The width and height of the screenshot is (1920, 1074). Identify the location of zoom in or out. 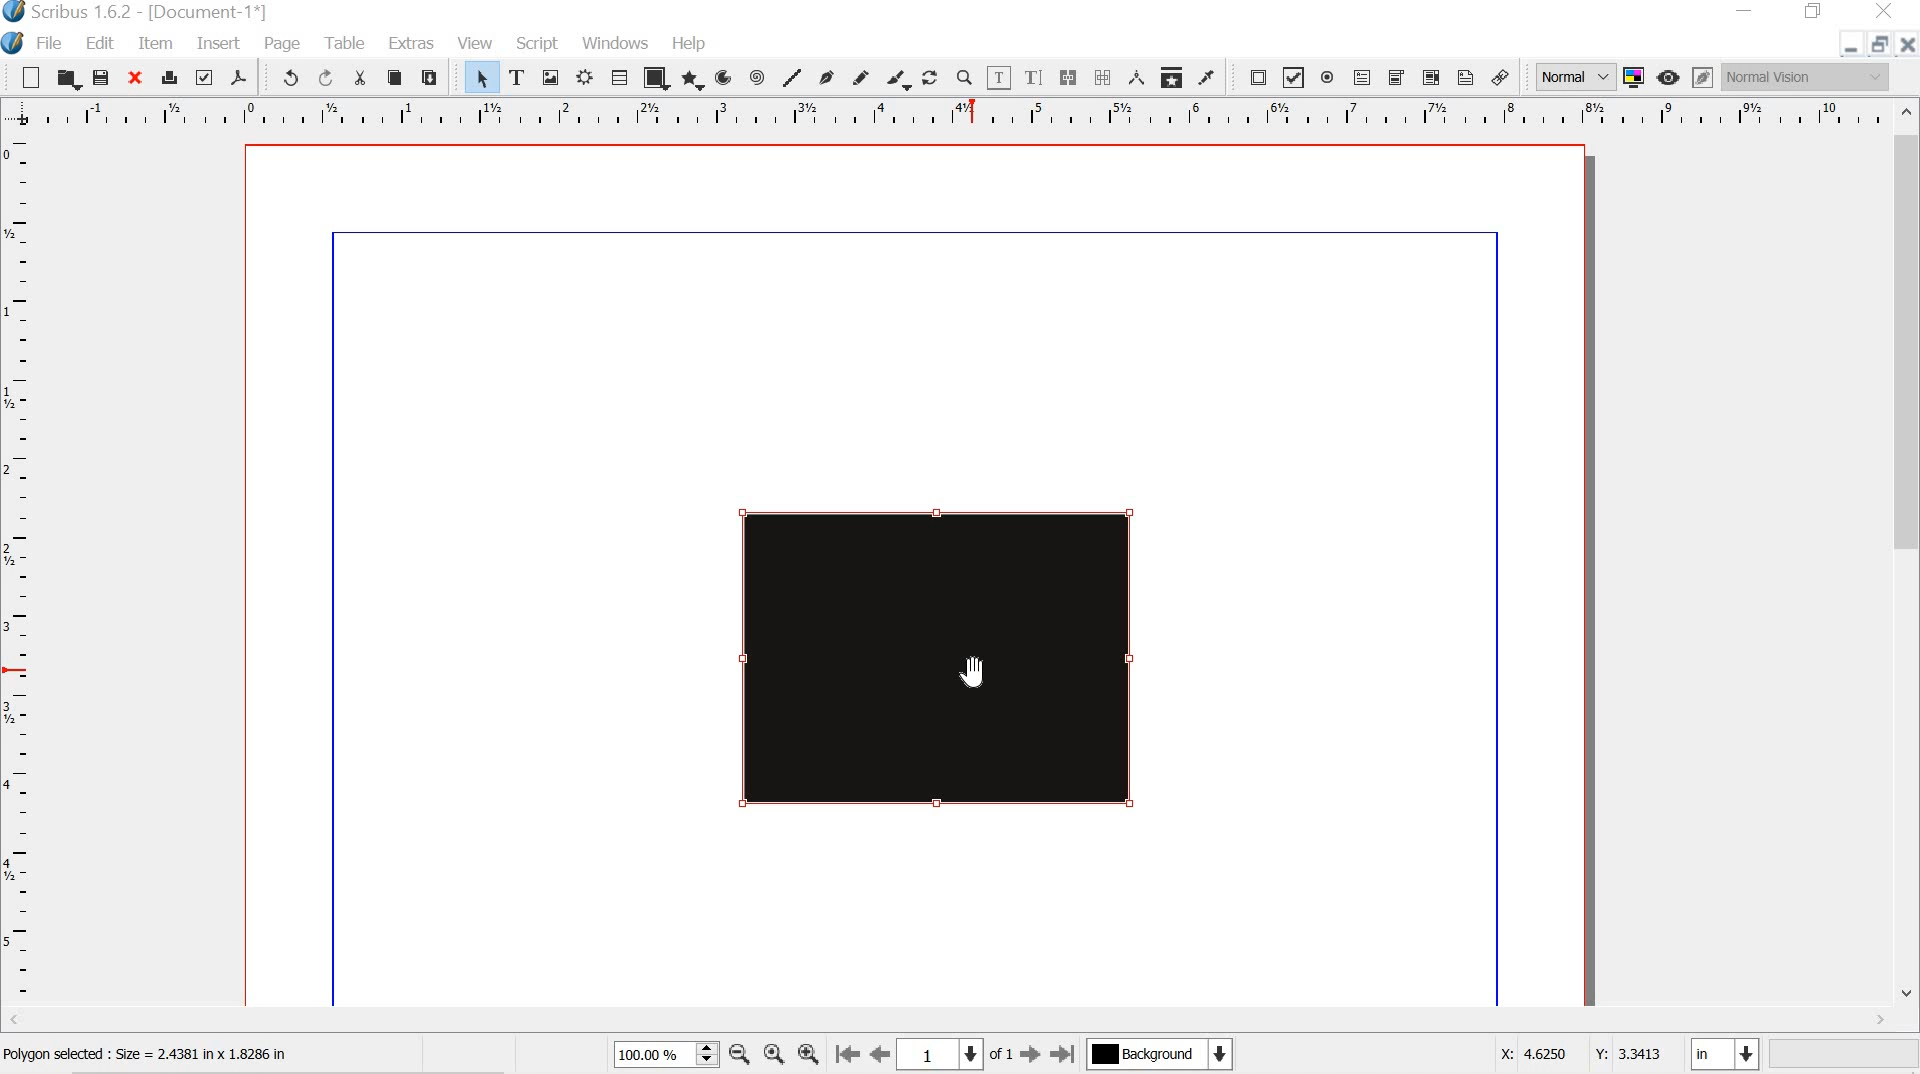
(966, 78).